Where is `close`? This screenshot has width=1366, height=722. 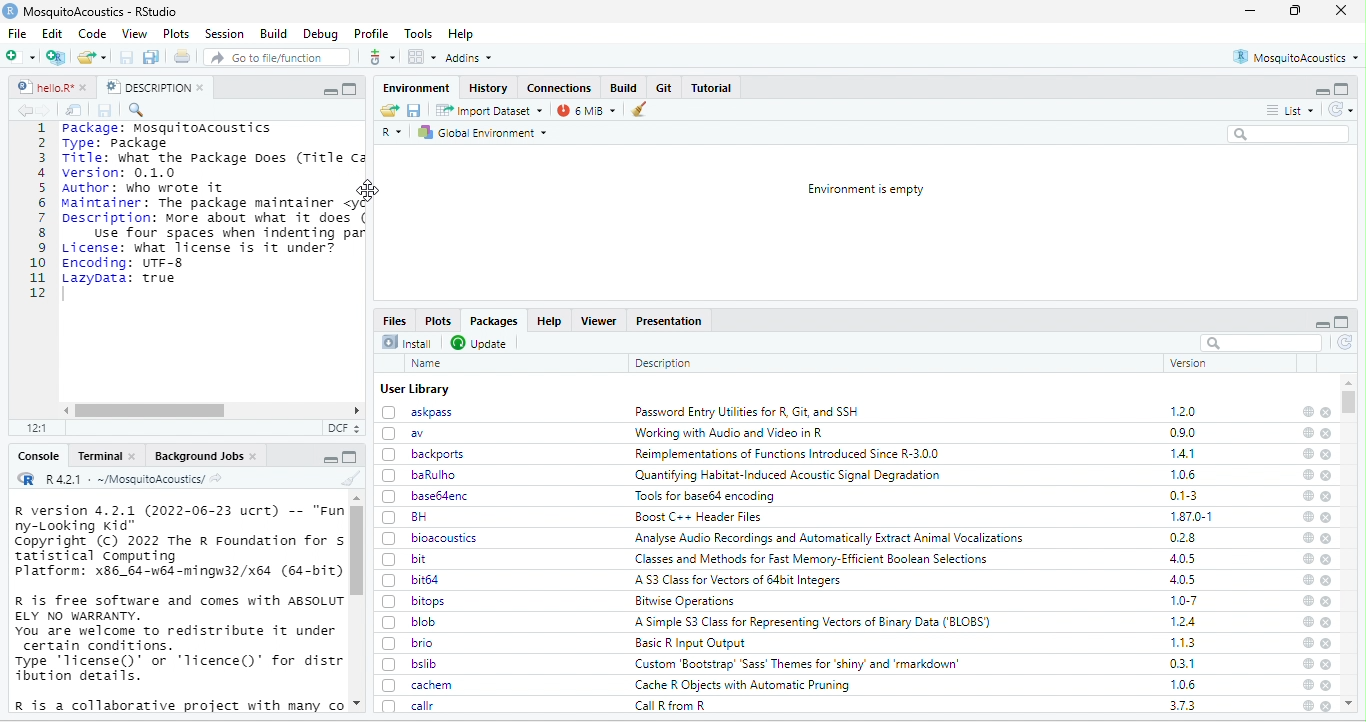 close is located at coordinates (1327, 644).